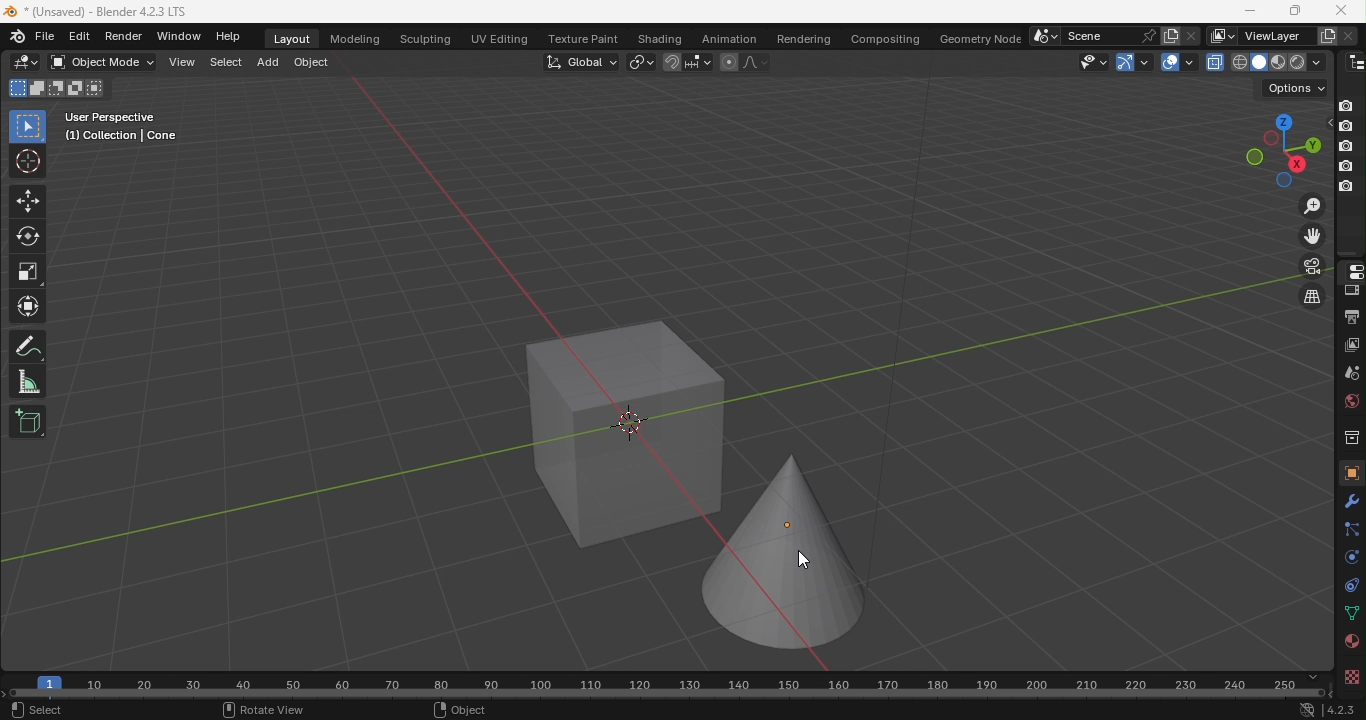  I want to click on Switch the current view from perspective/orthographic projection, so click(1309, 298).